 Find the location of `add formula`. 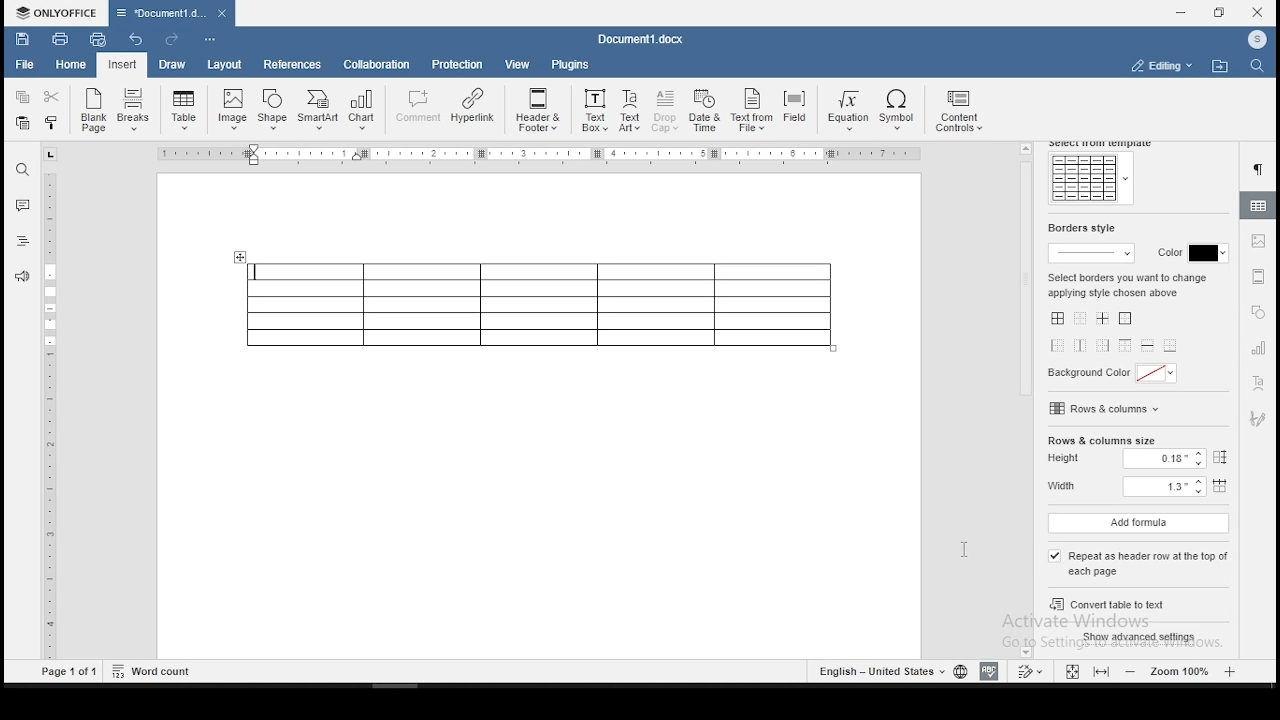

add formula is located at coordinates (1138, 524).